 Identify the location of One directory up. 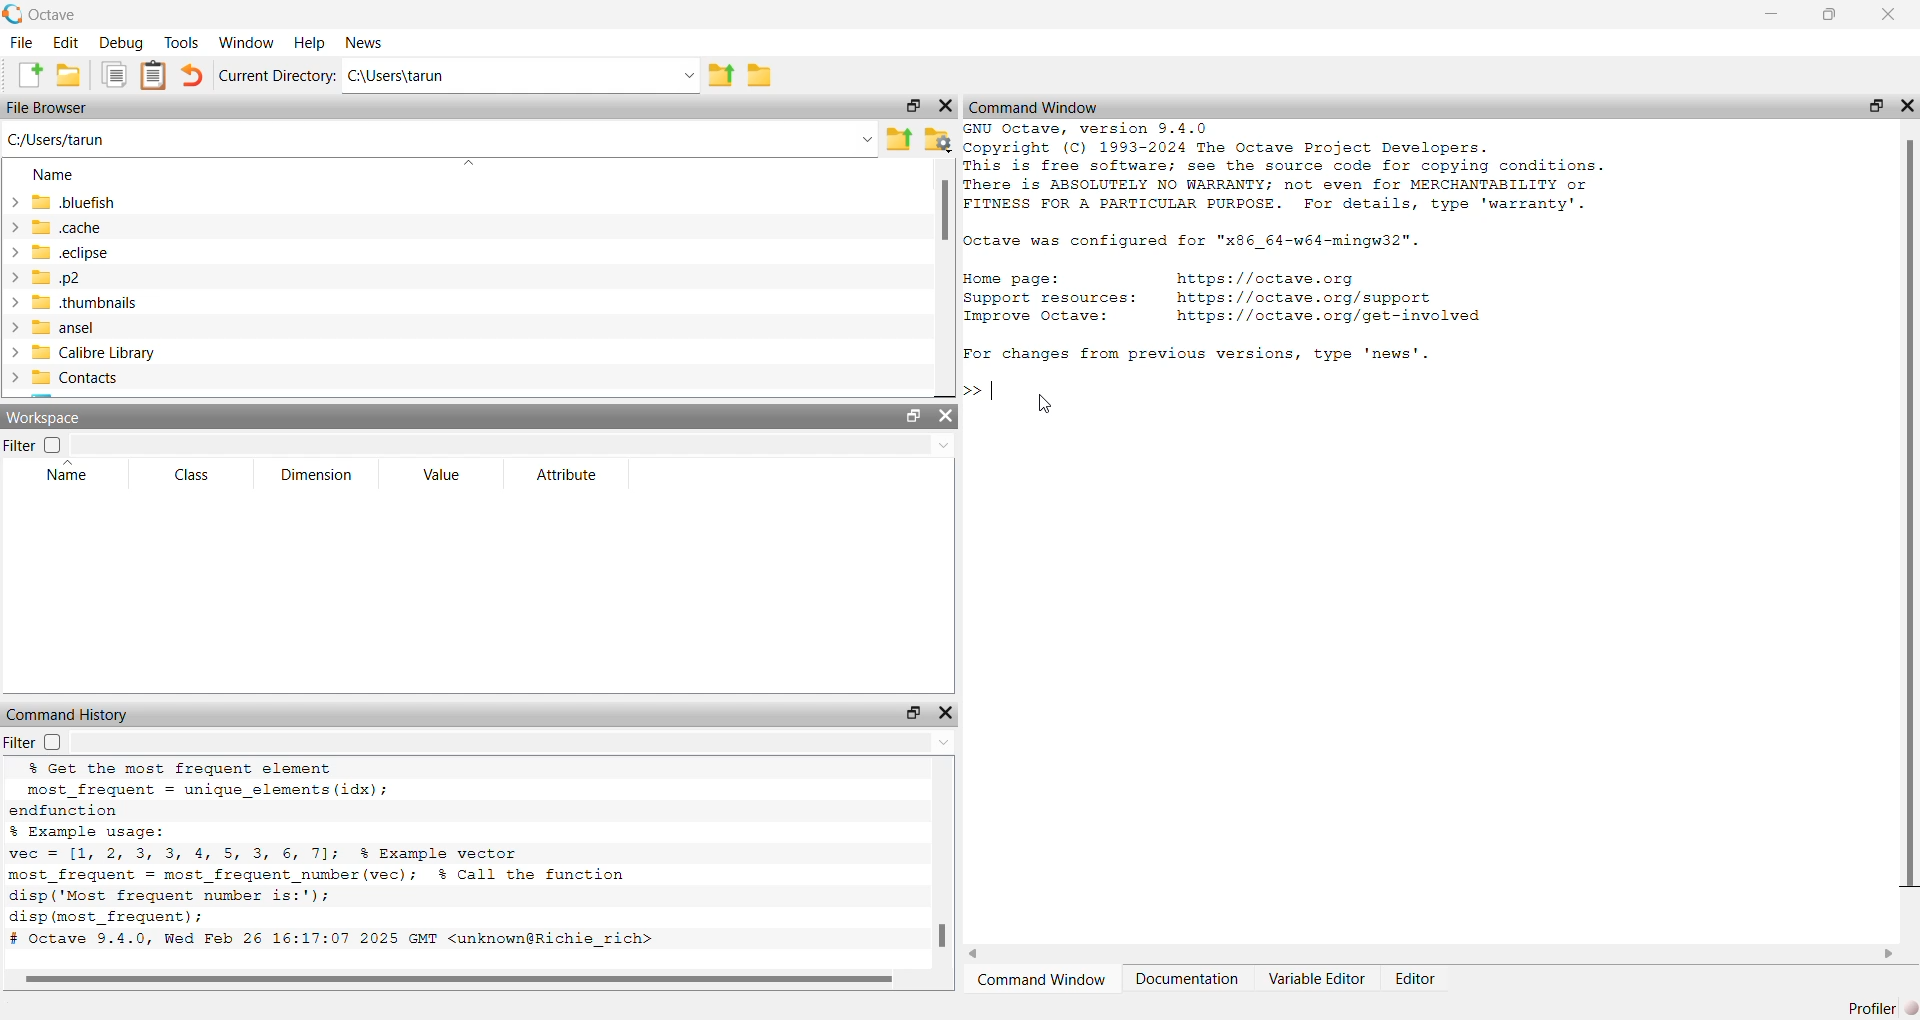
(899, 140).